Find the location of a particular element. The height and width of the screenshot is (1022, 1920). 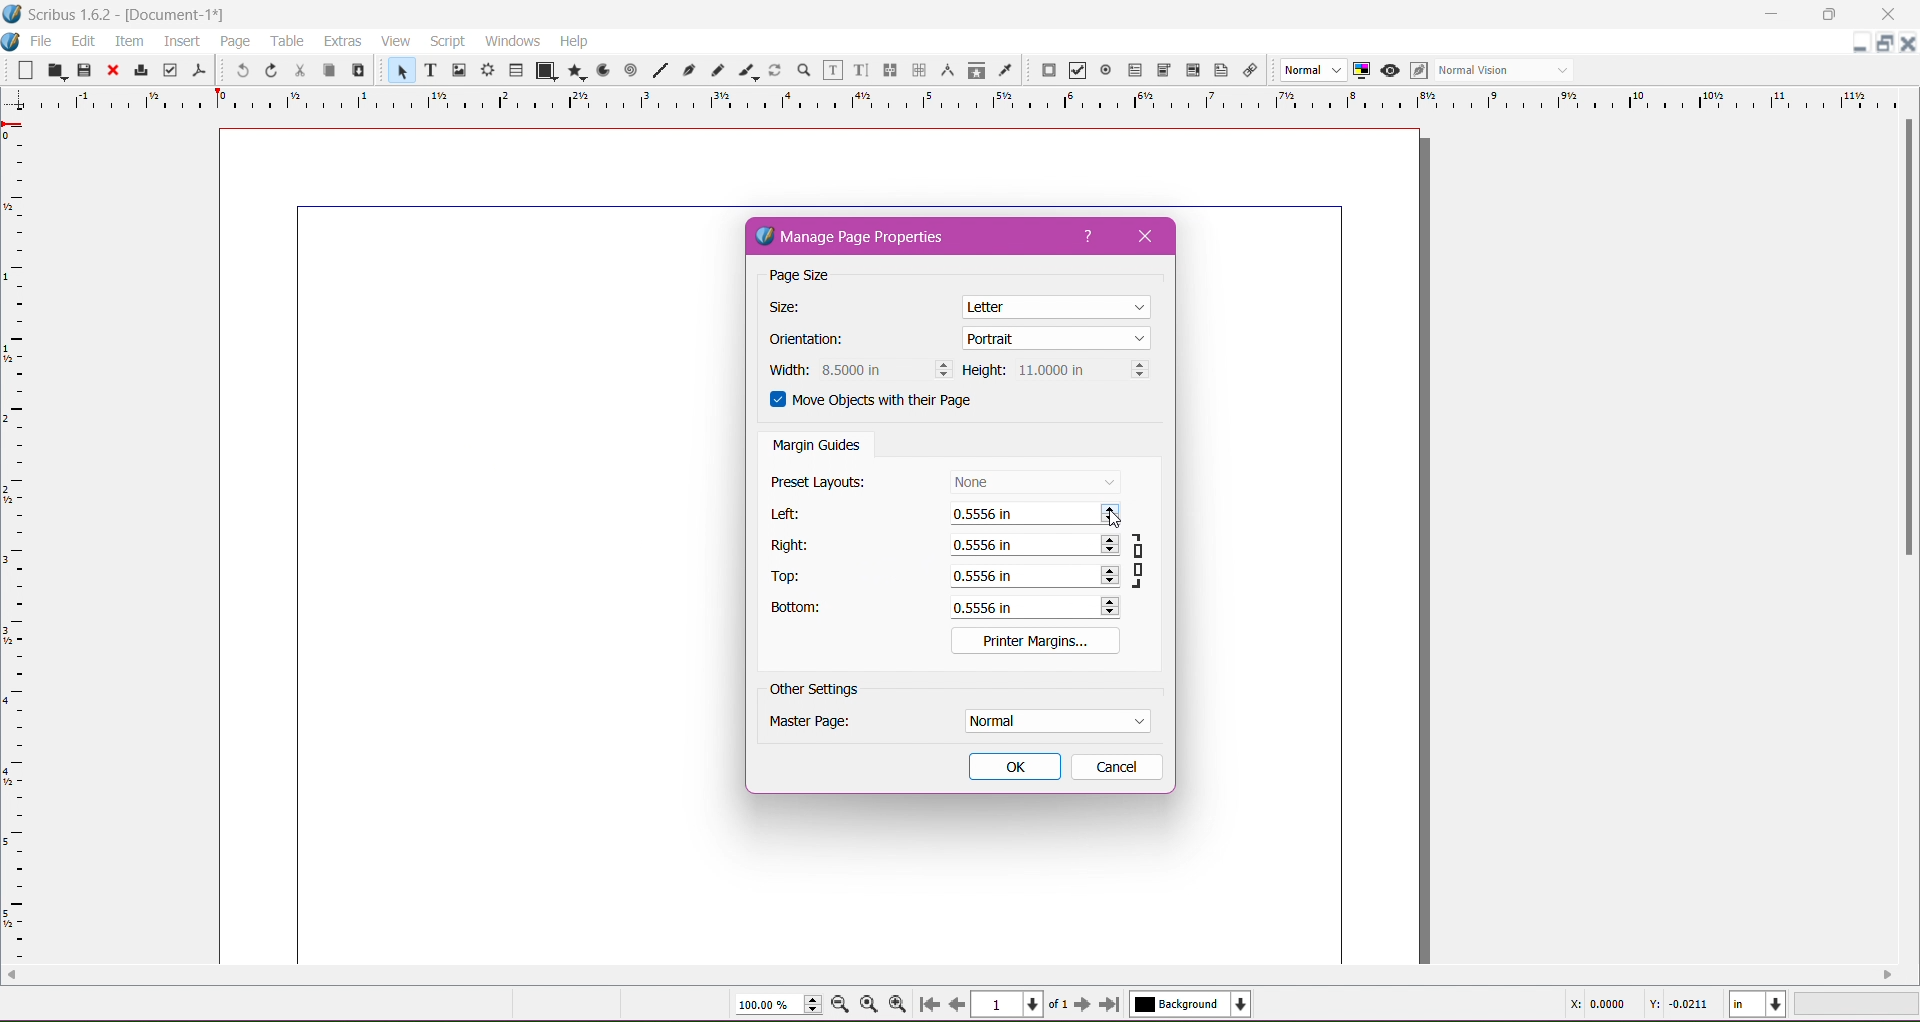

PDF Check Box is located at coordinates (1078, 71).